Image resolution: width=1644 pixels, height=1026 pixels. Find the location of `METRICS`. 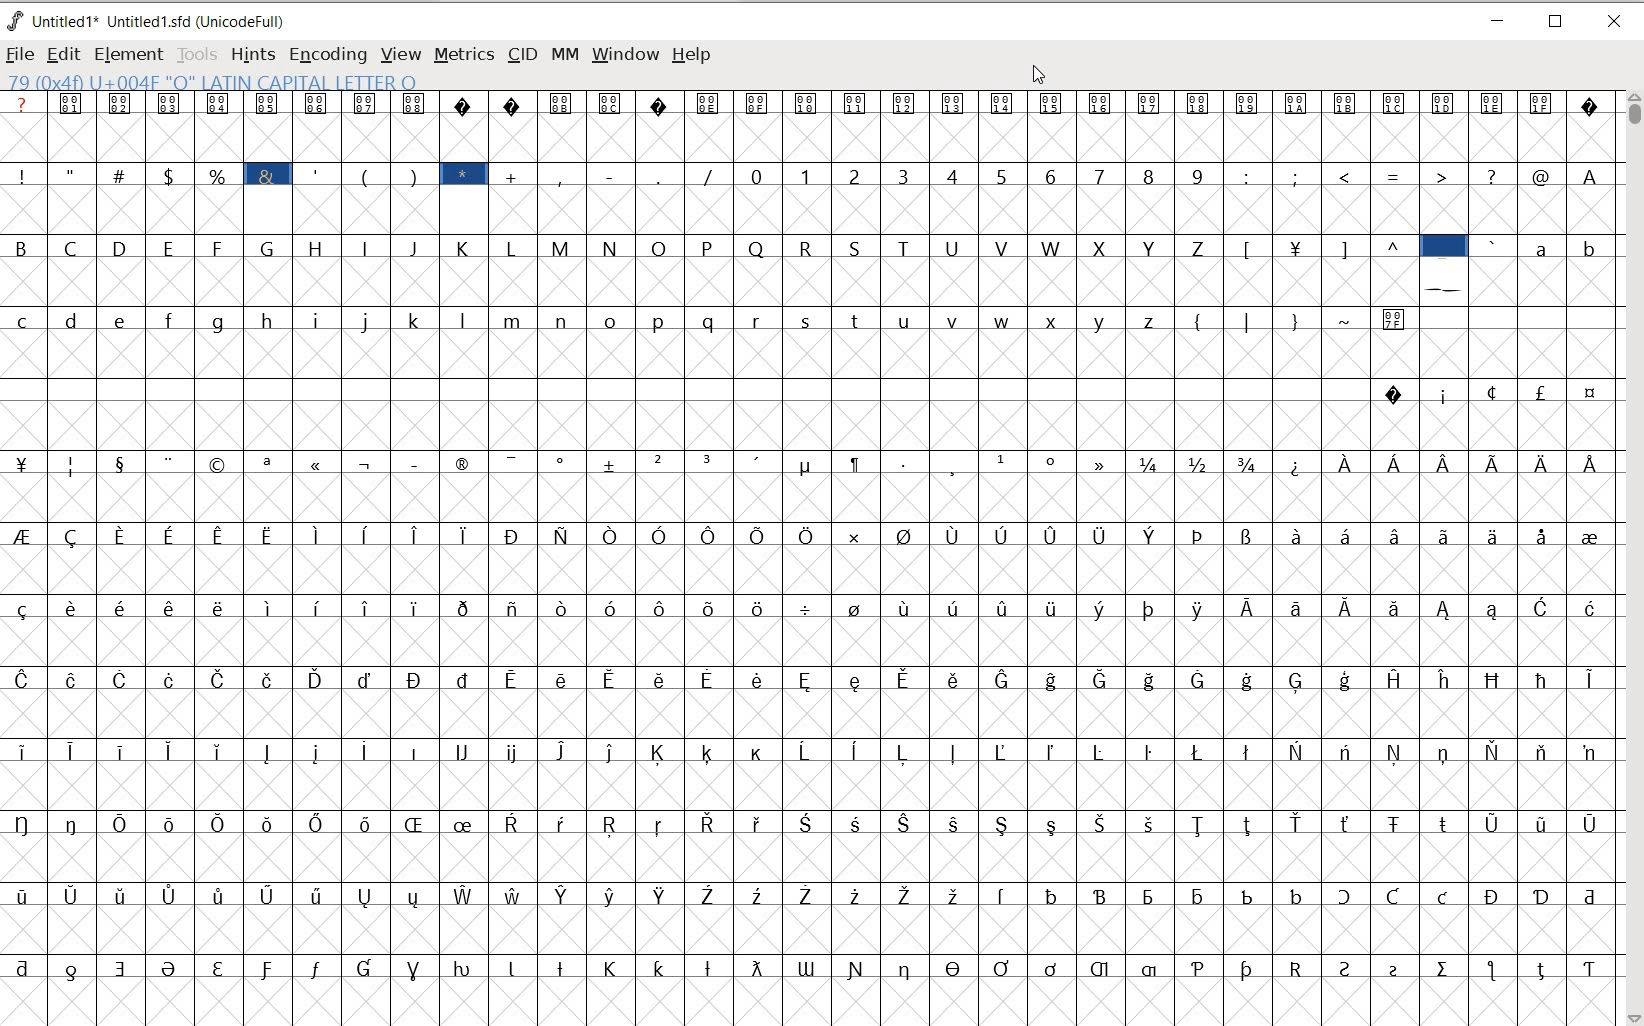

METRICS is located at coordinates (463, 54).